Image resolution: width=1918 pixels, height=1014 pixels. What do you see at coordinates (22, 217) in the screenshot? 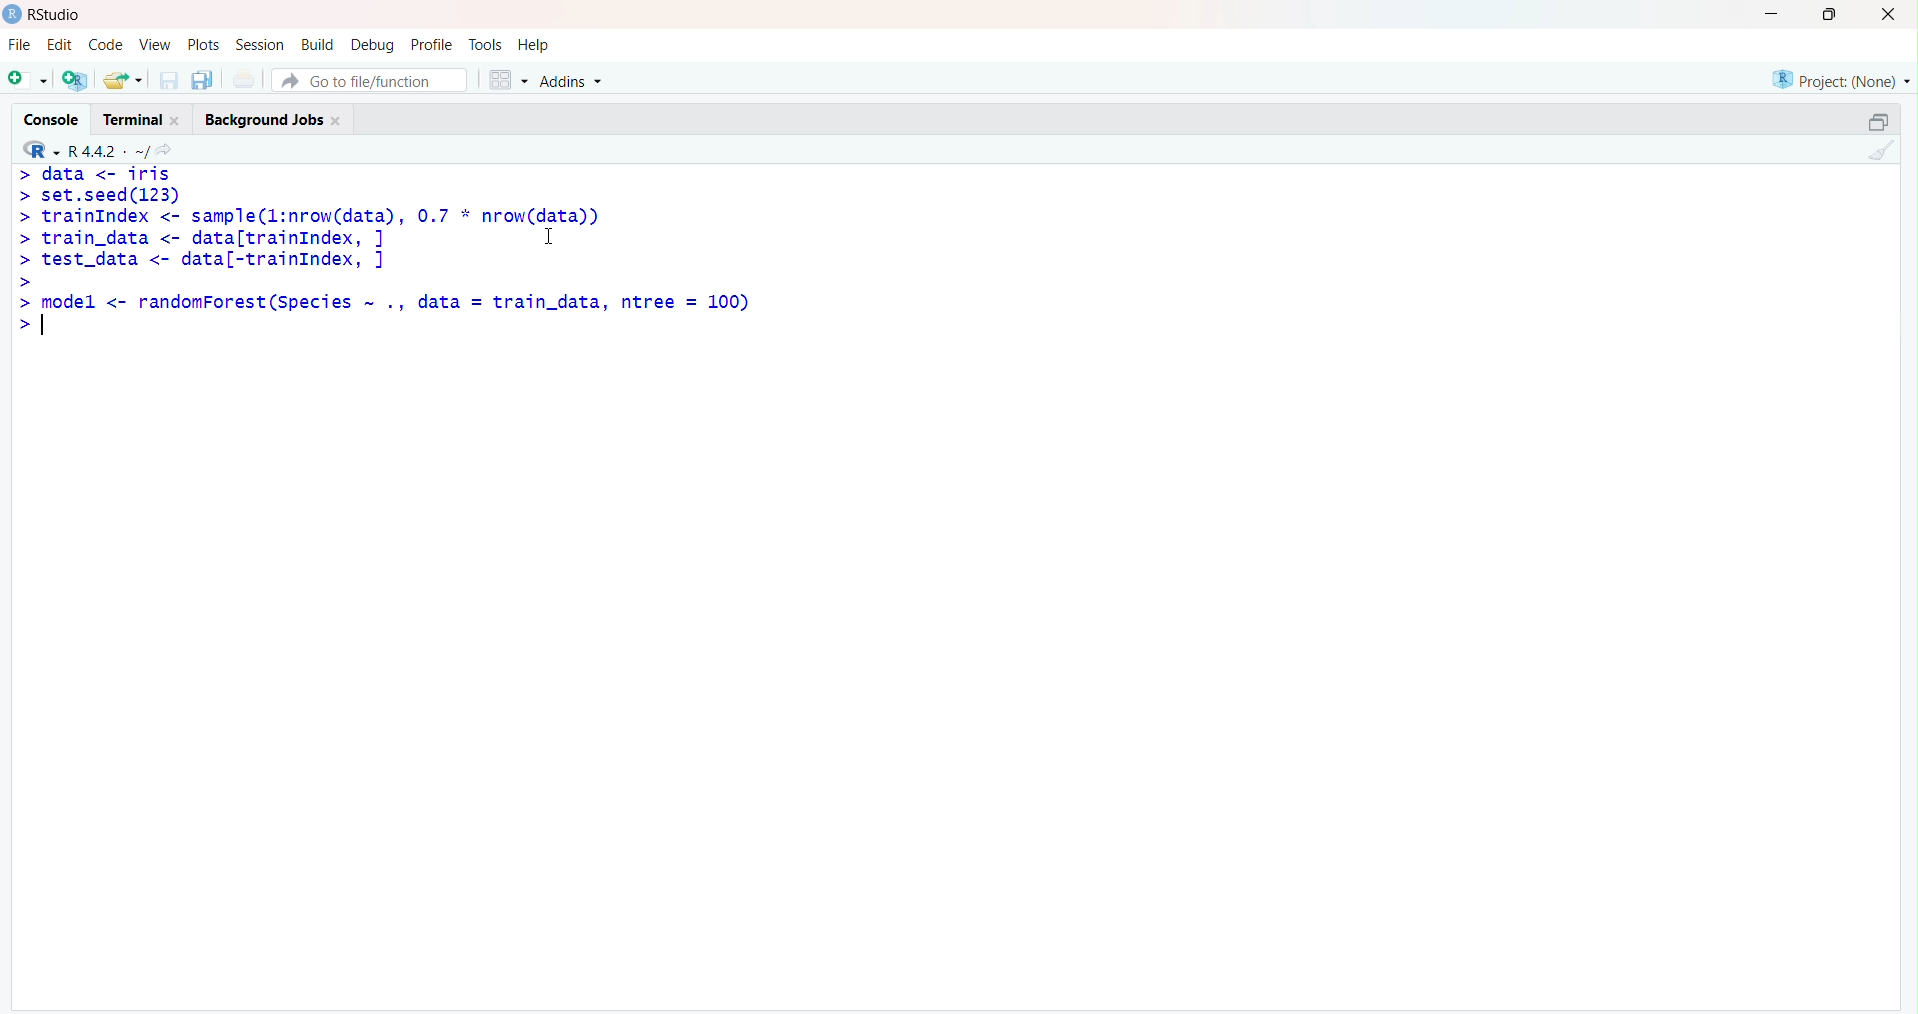
I see `Prompt cursor` at bounding box center [22, 217].